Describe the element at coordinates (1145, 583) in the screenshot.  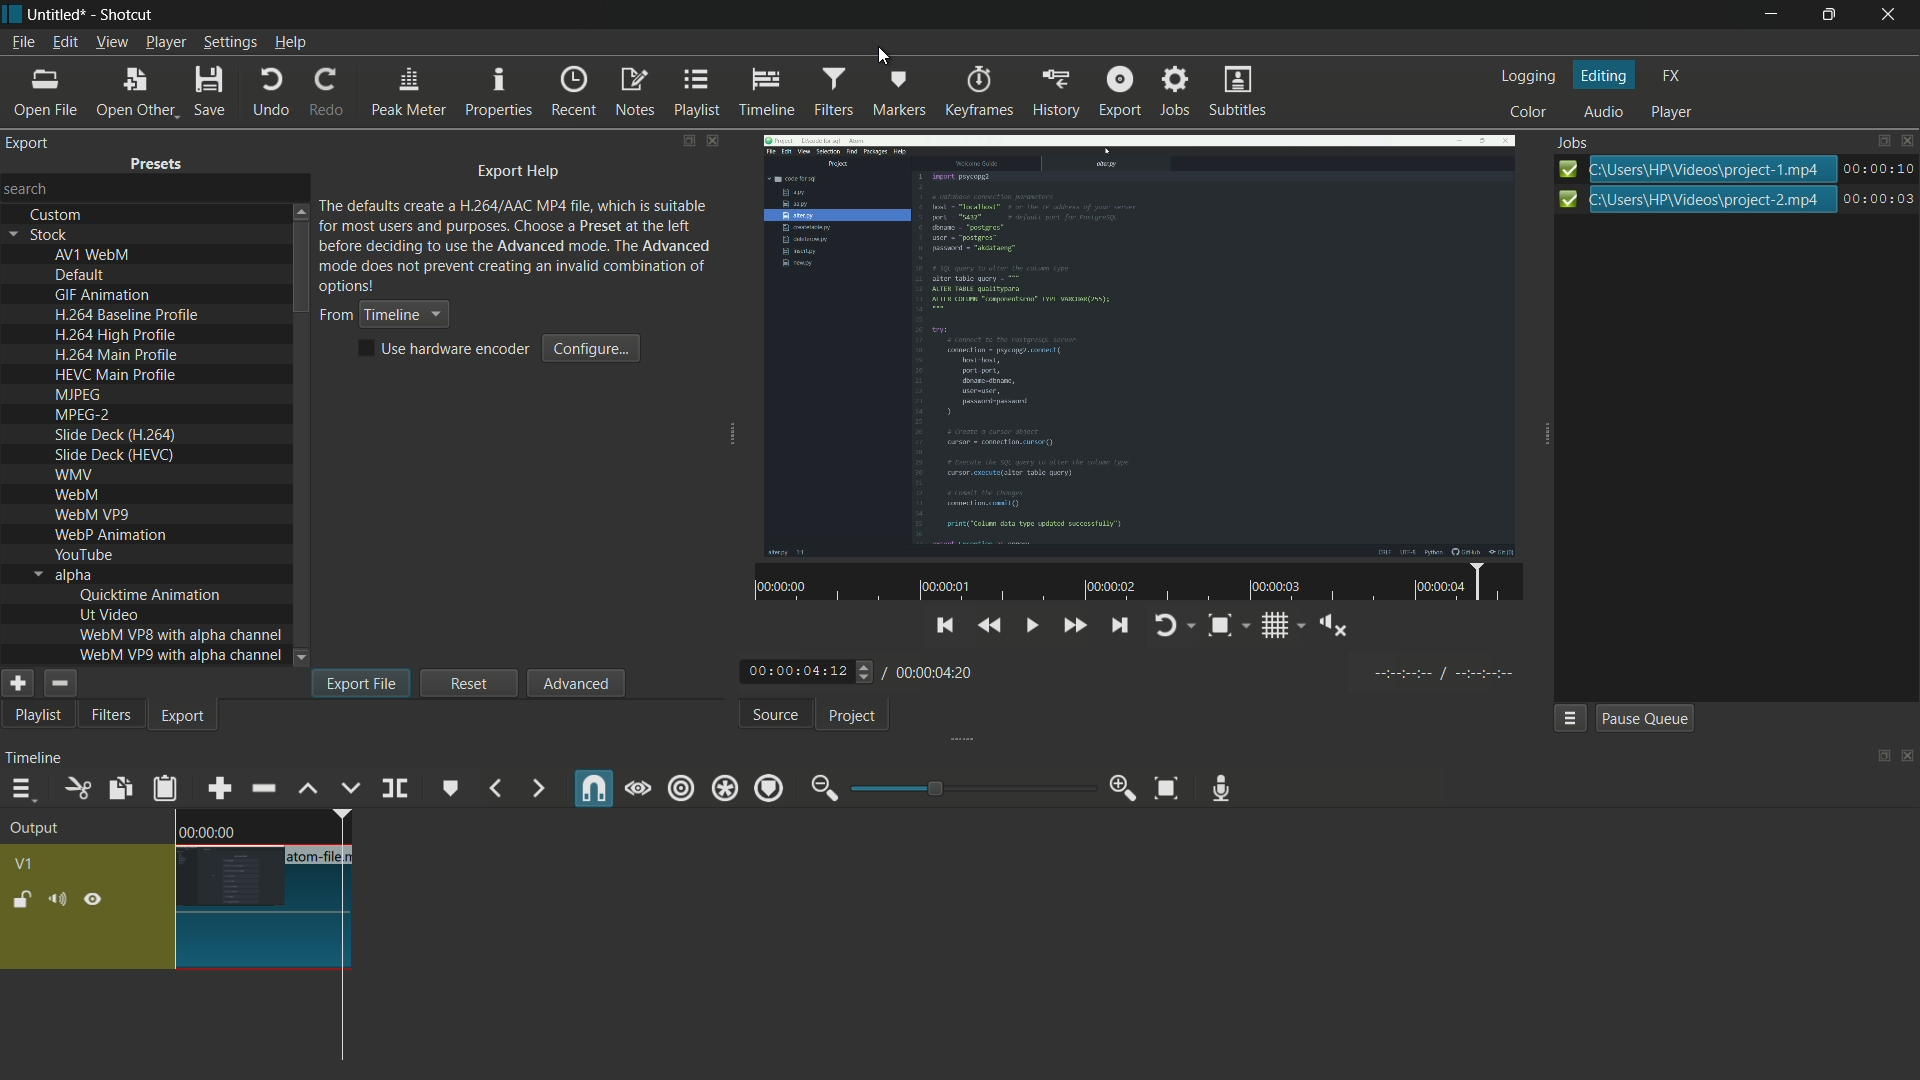
I see `time` at that location.